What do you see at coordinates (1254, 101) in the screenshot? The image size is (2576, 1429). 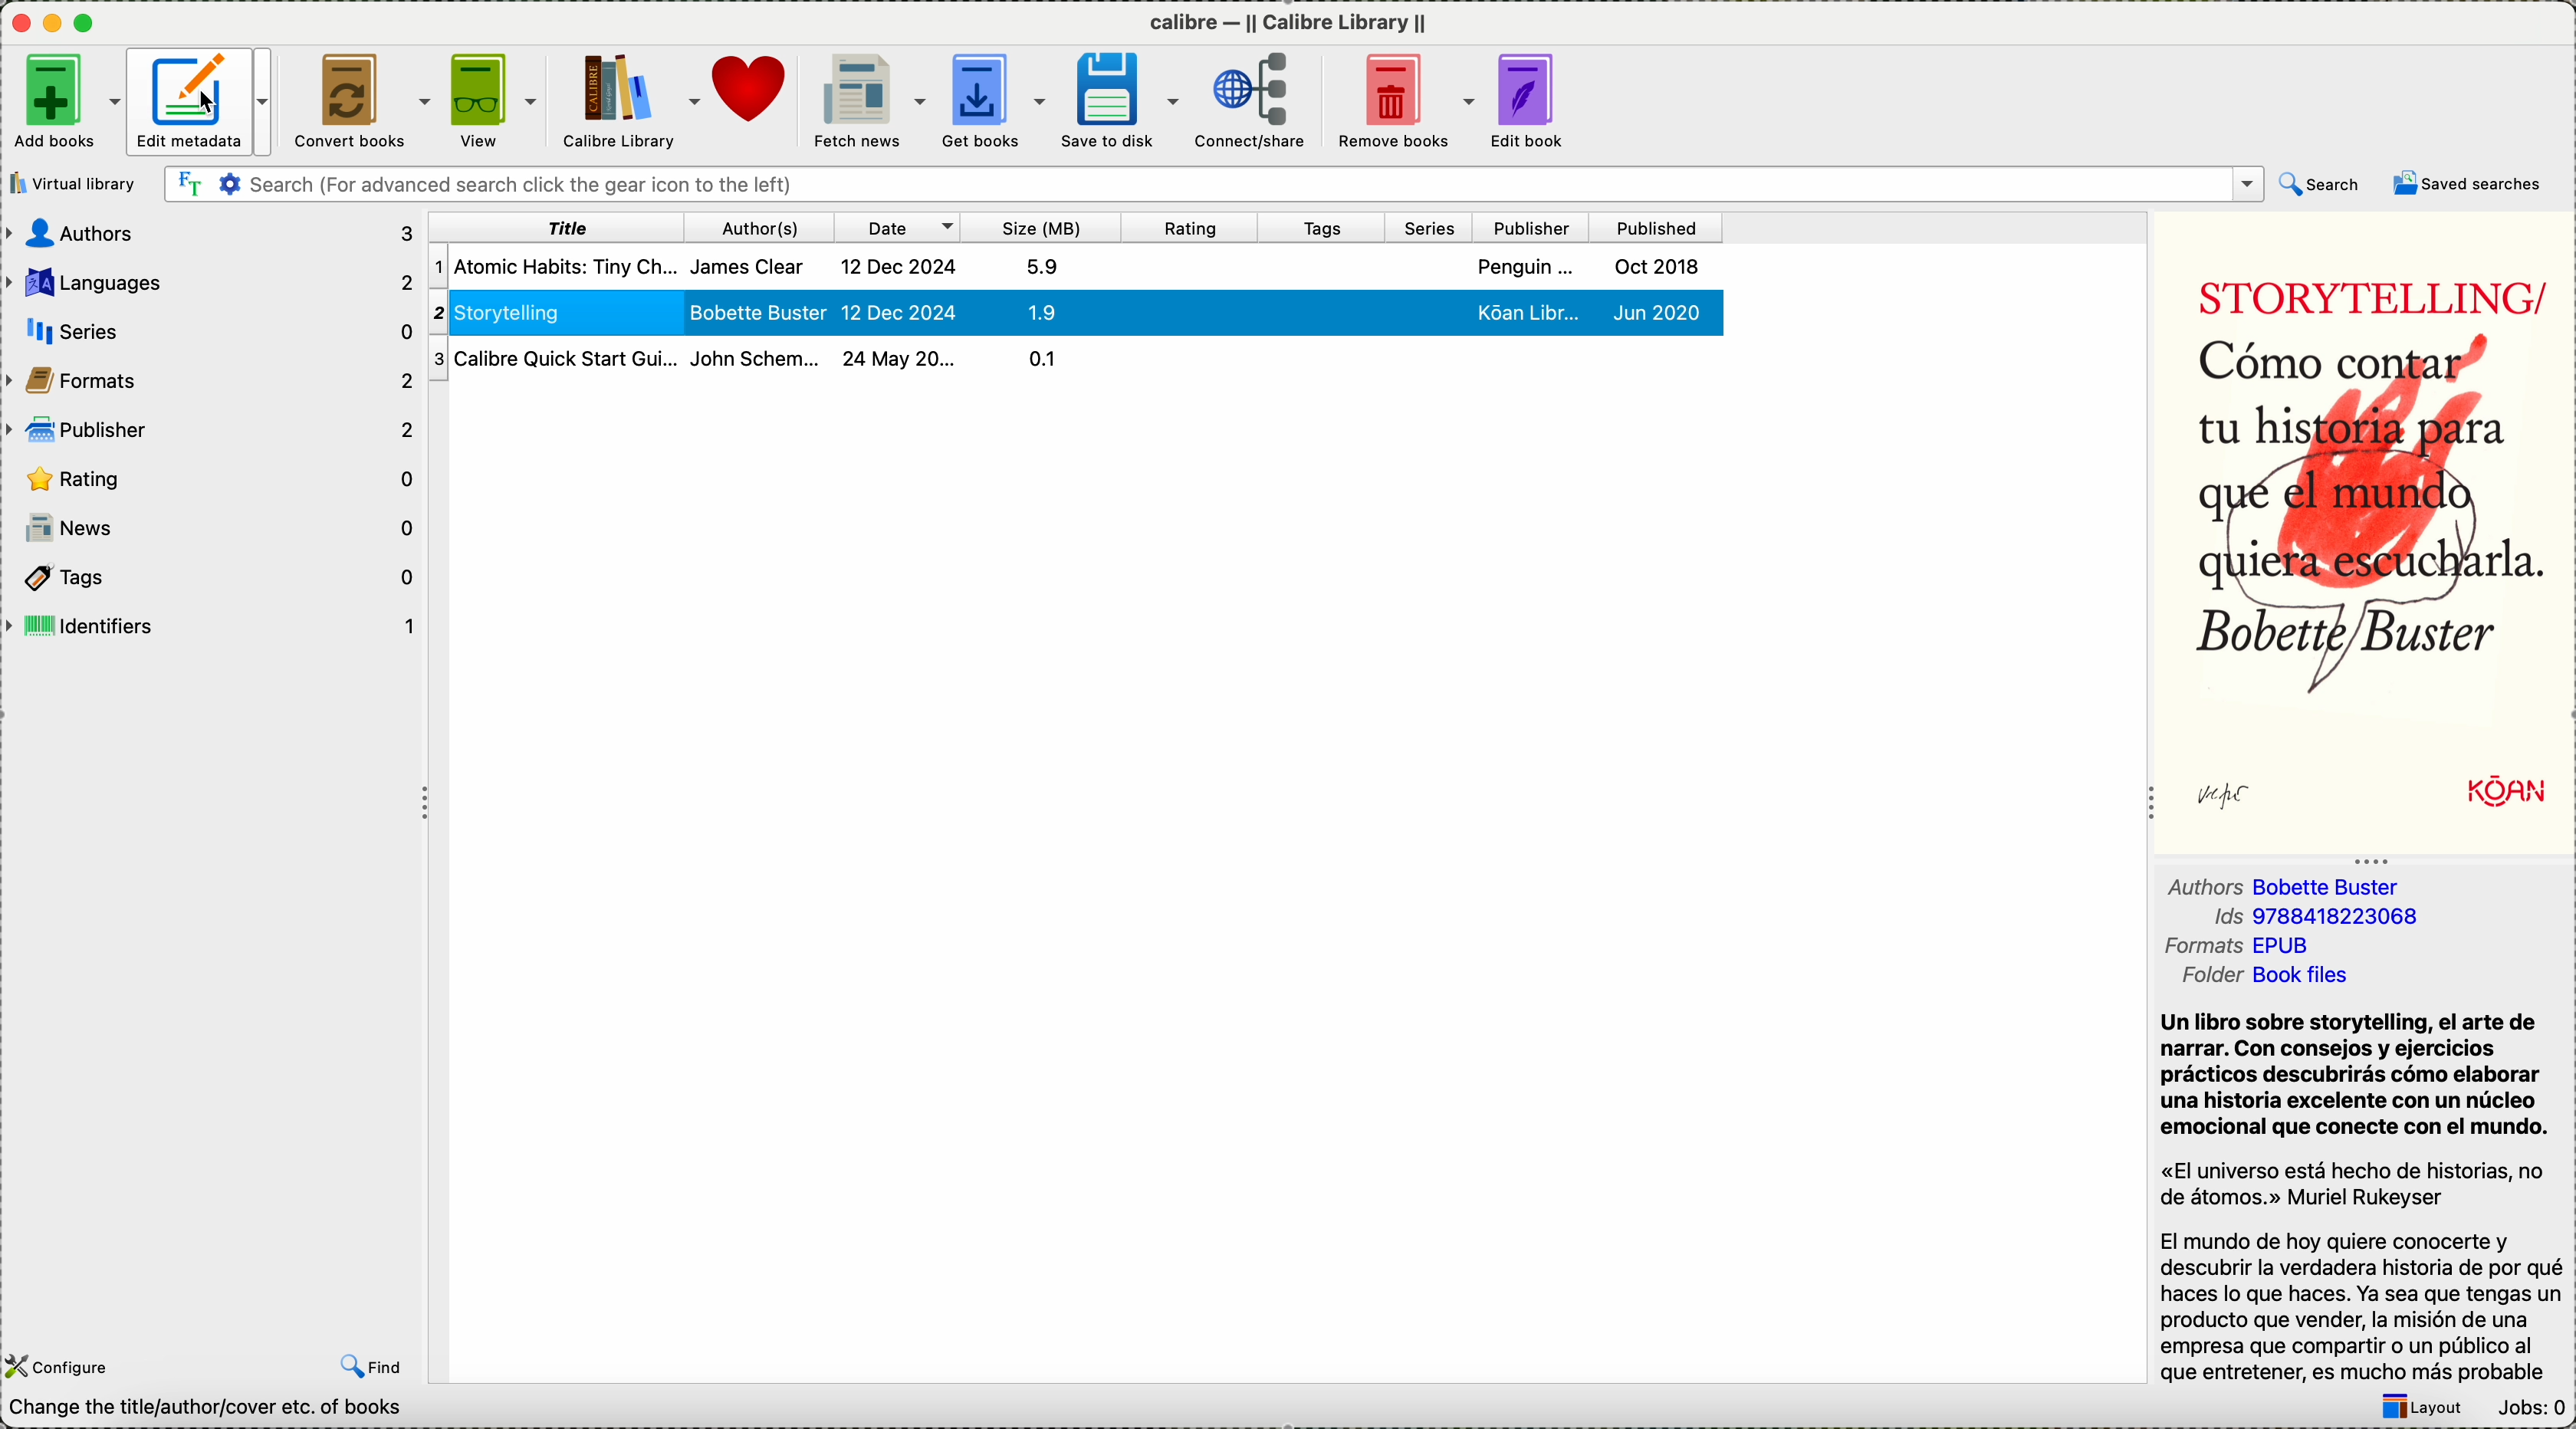 I see `connect/share` at bounding box center [1254, 101].